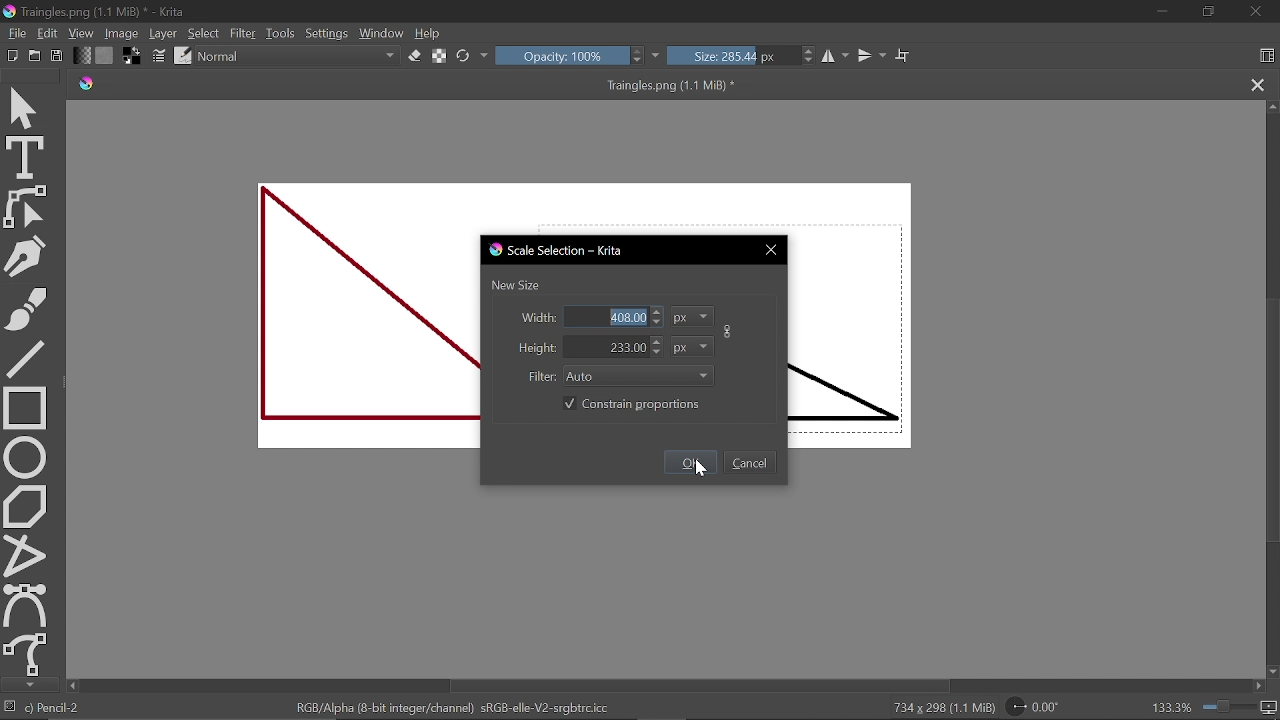 The width and height of the screenshot is (1280, 720). What do you see at coordinates (25, 357) in the screenshot?
I see `Line tool` at bounding box center [25, 357].